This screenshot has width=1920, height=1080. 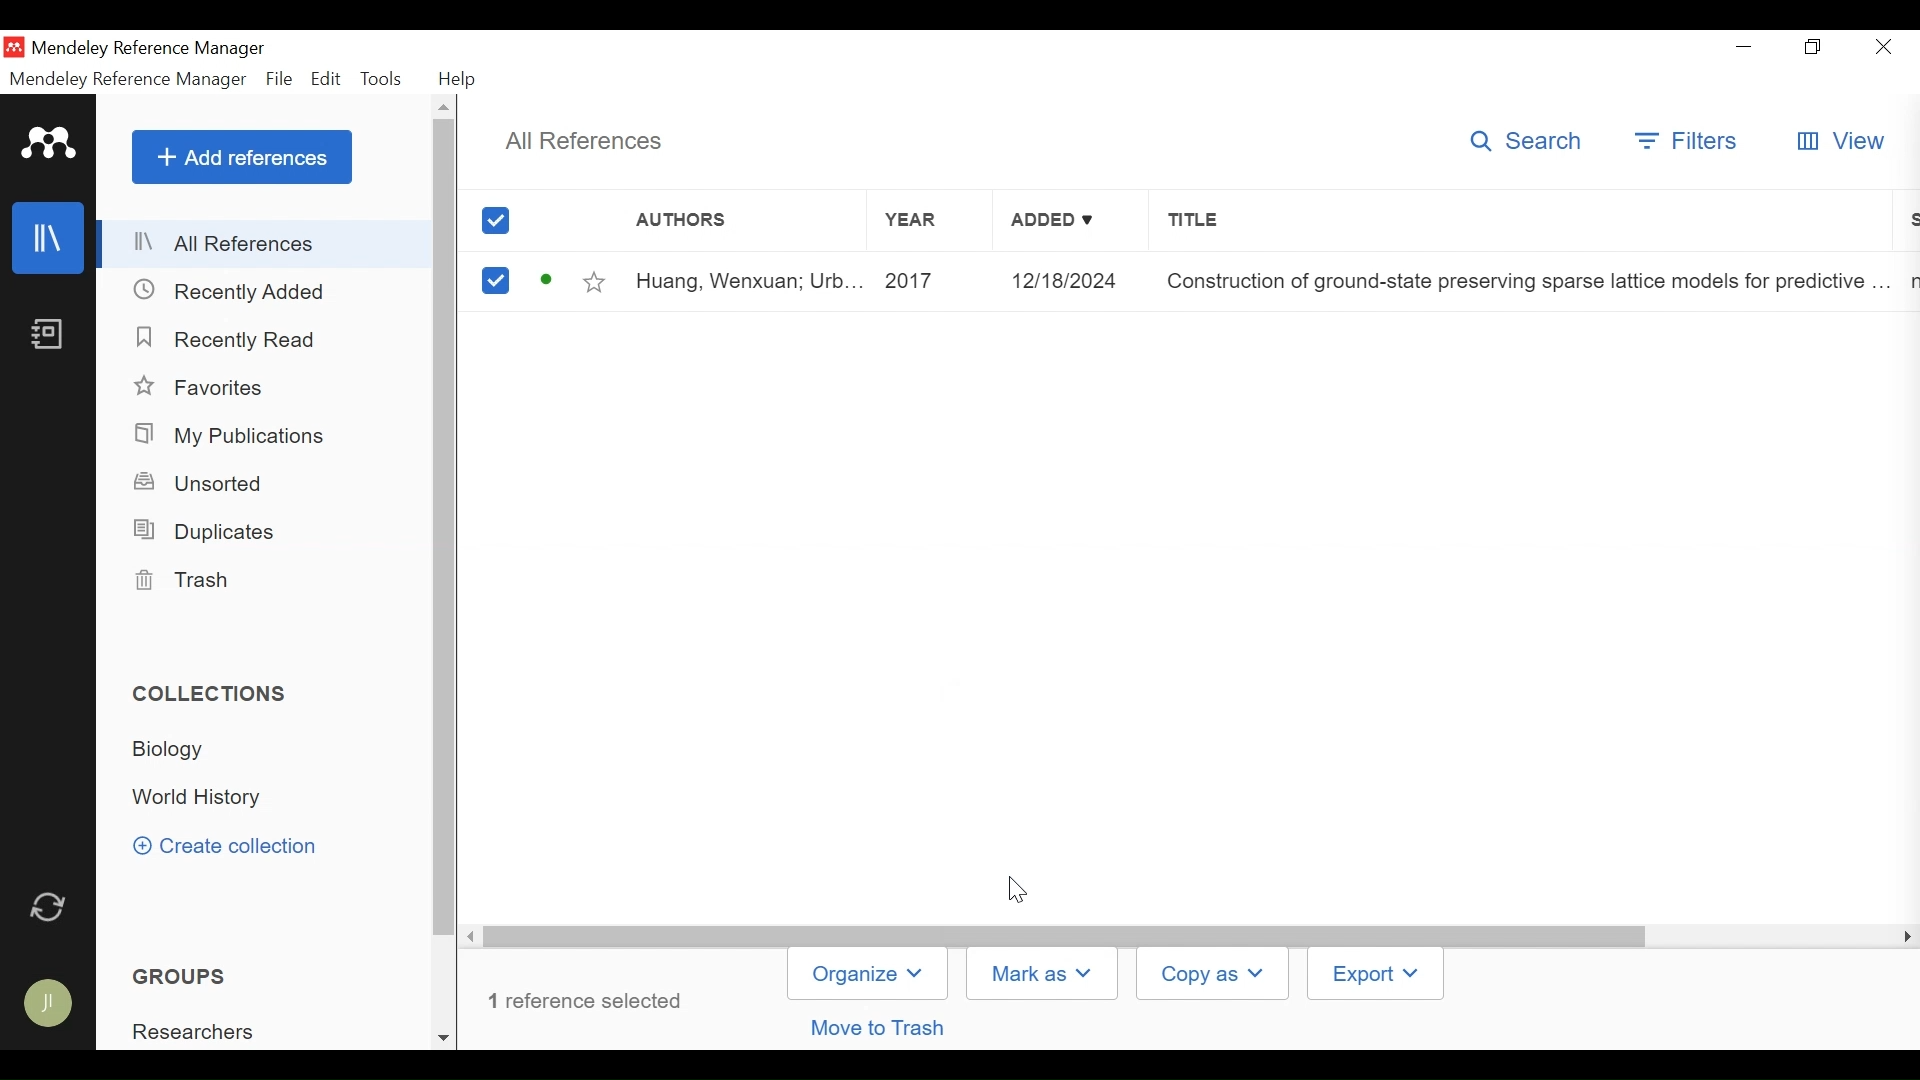 I want to click on Toggle Favorites, so click(x=596, y=283).